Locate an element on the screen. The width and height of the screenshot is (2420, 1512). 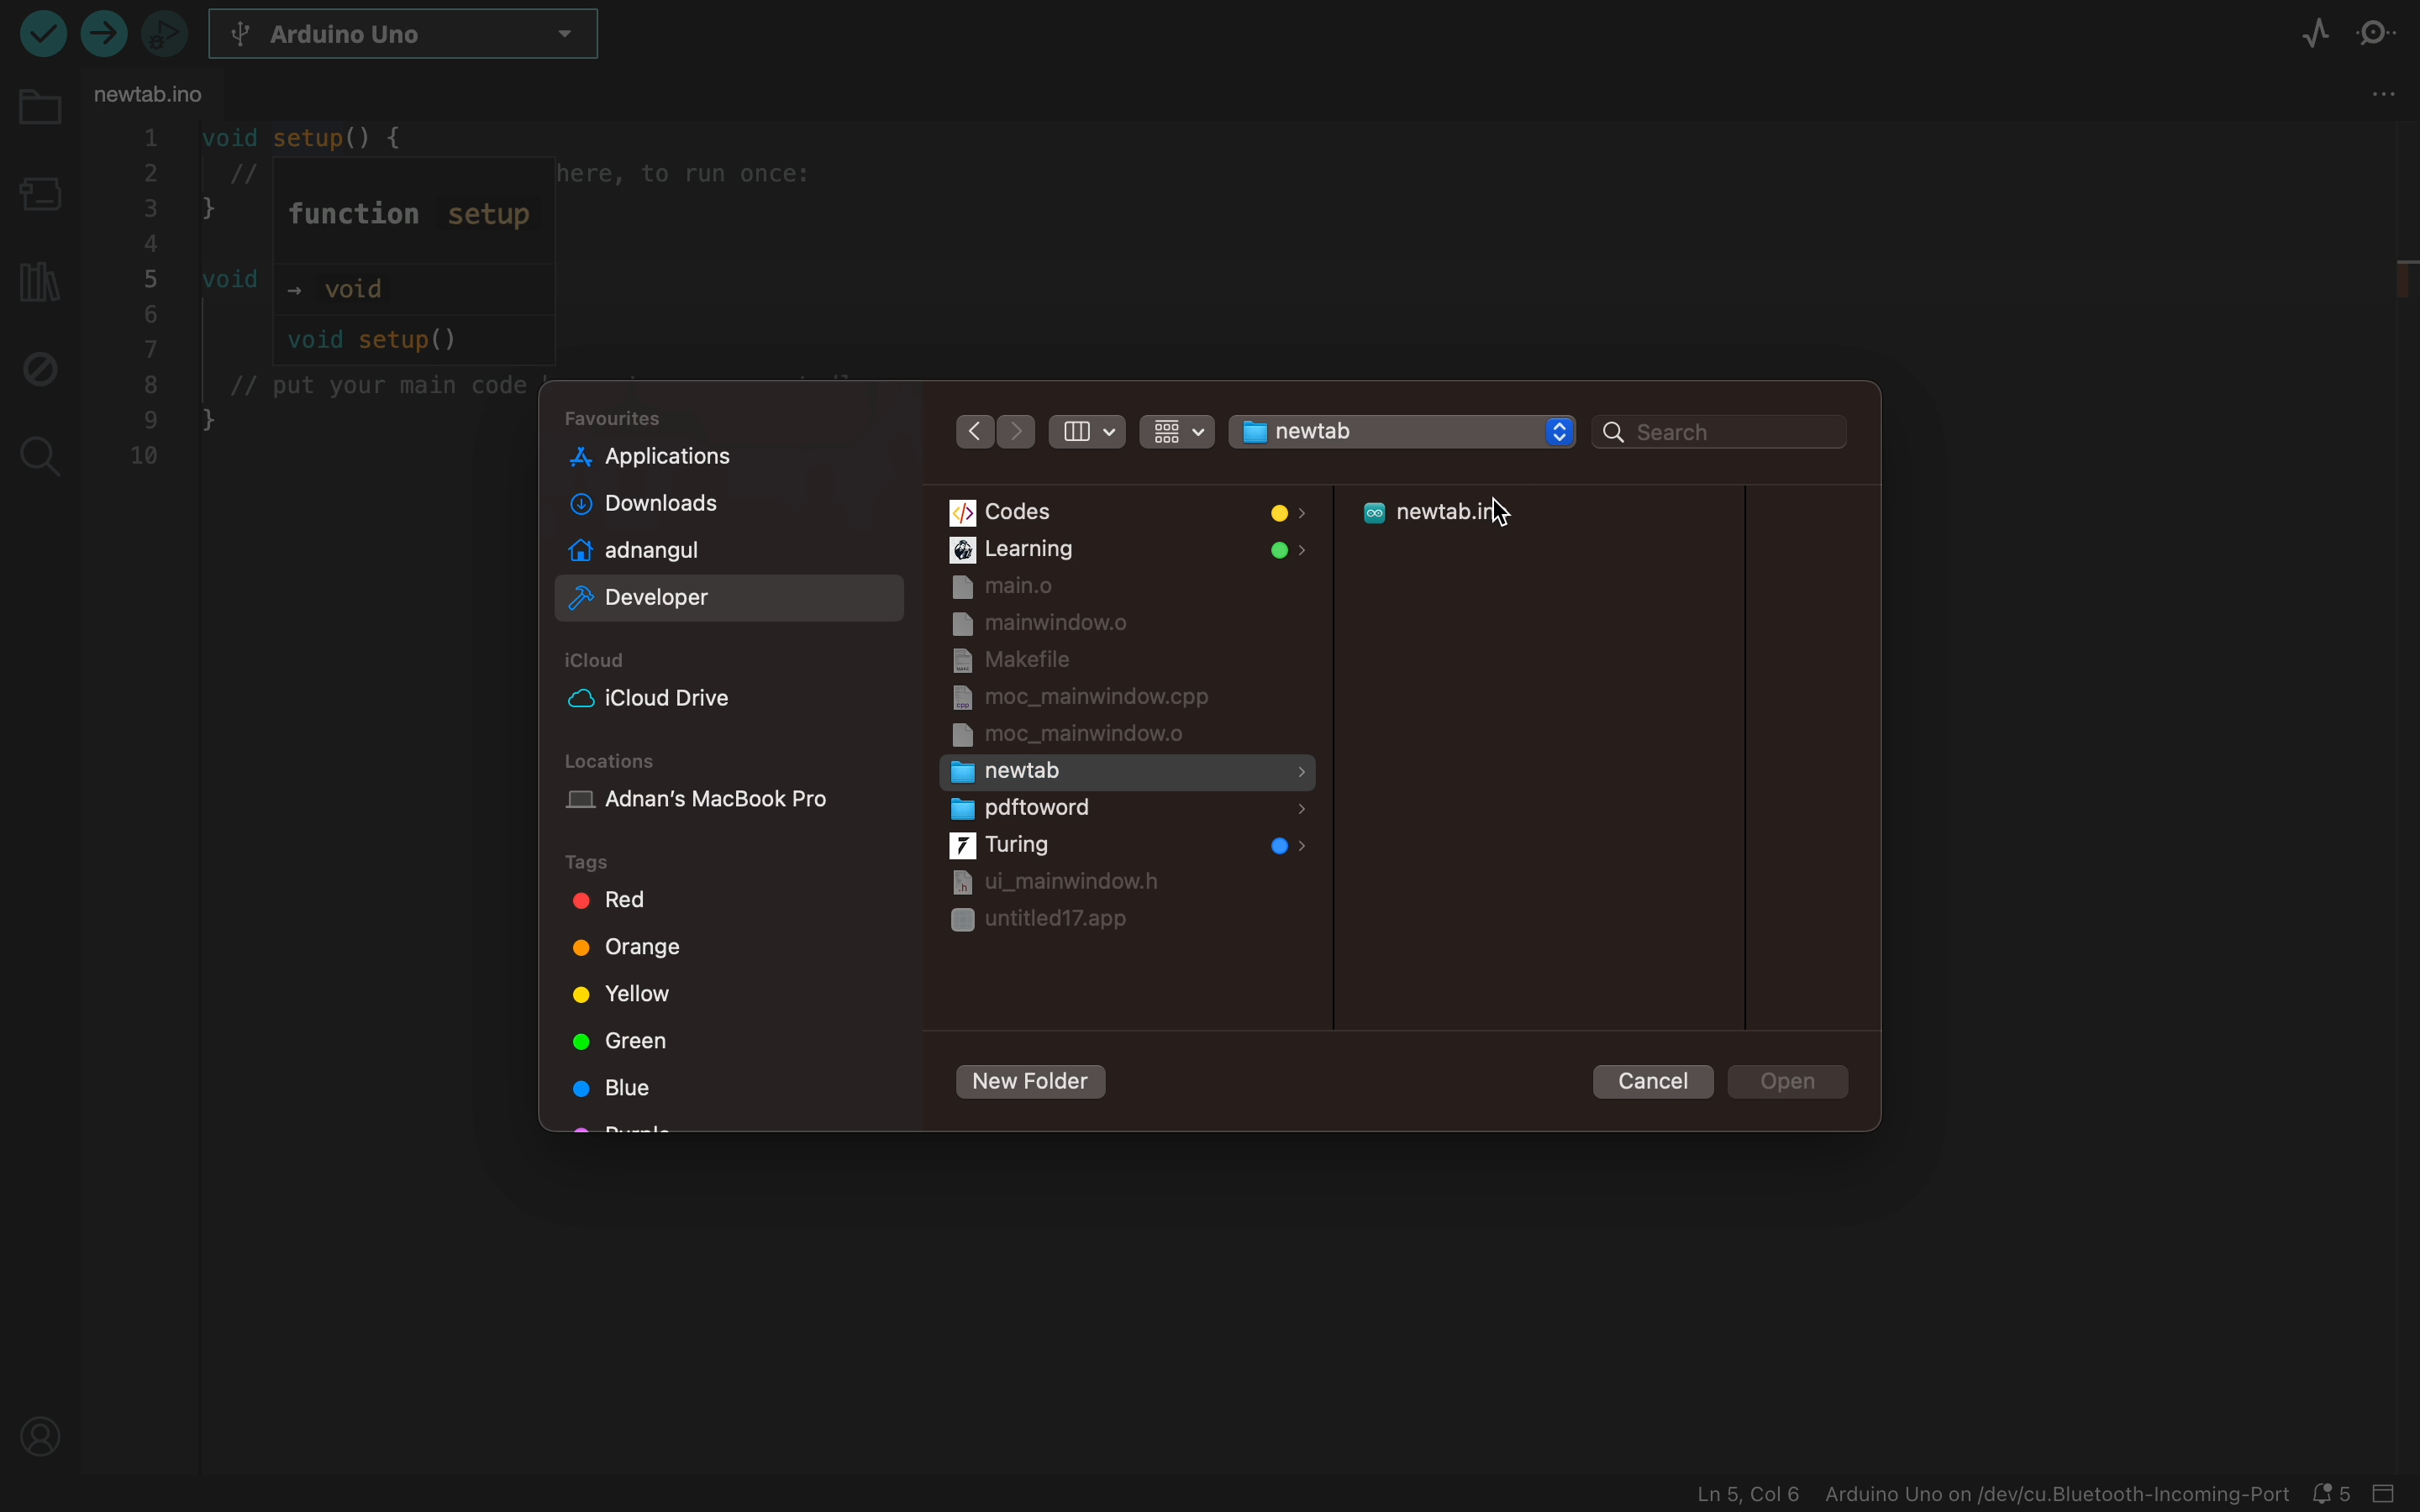
main is located at coordinates (1126, 588).